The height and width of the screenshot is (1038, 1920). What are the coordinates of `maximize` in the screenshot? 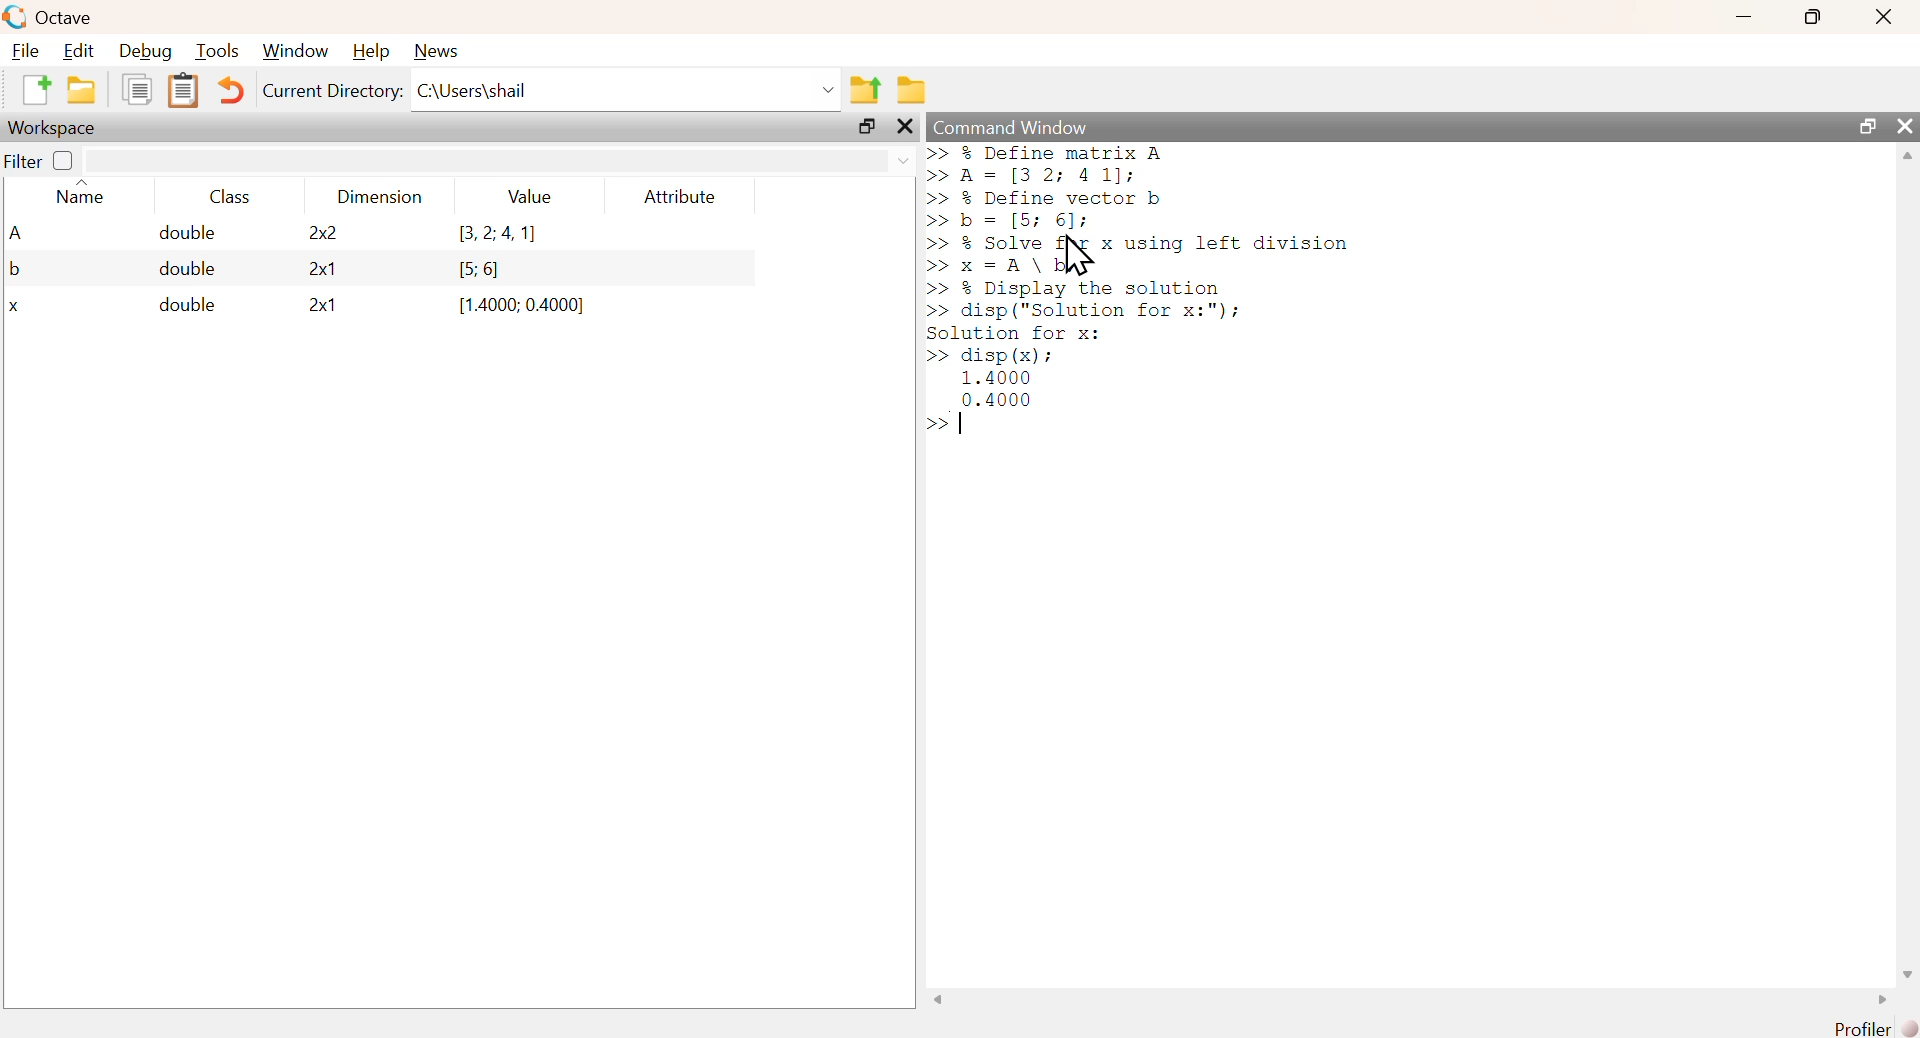 It's located at (1810, 17).